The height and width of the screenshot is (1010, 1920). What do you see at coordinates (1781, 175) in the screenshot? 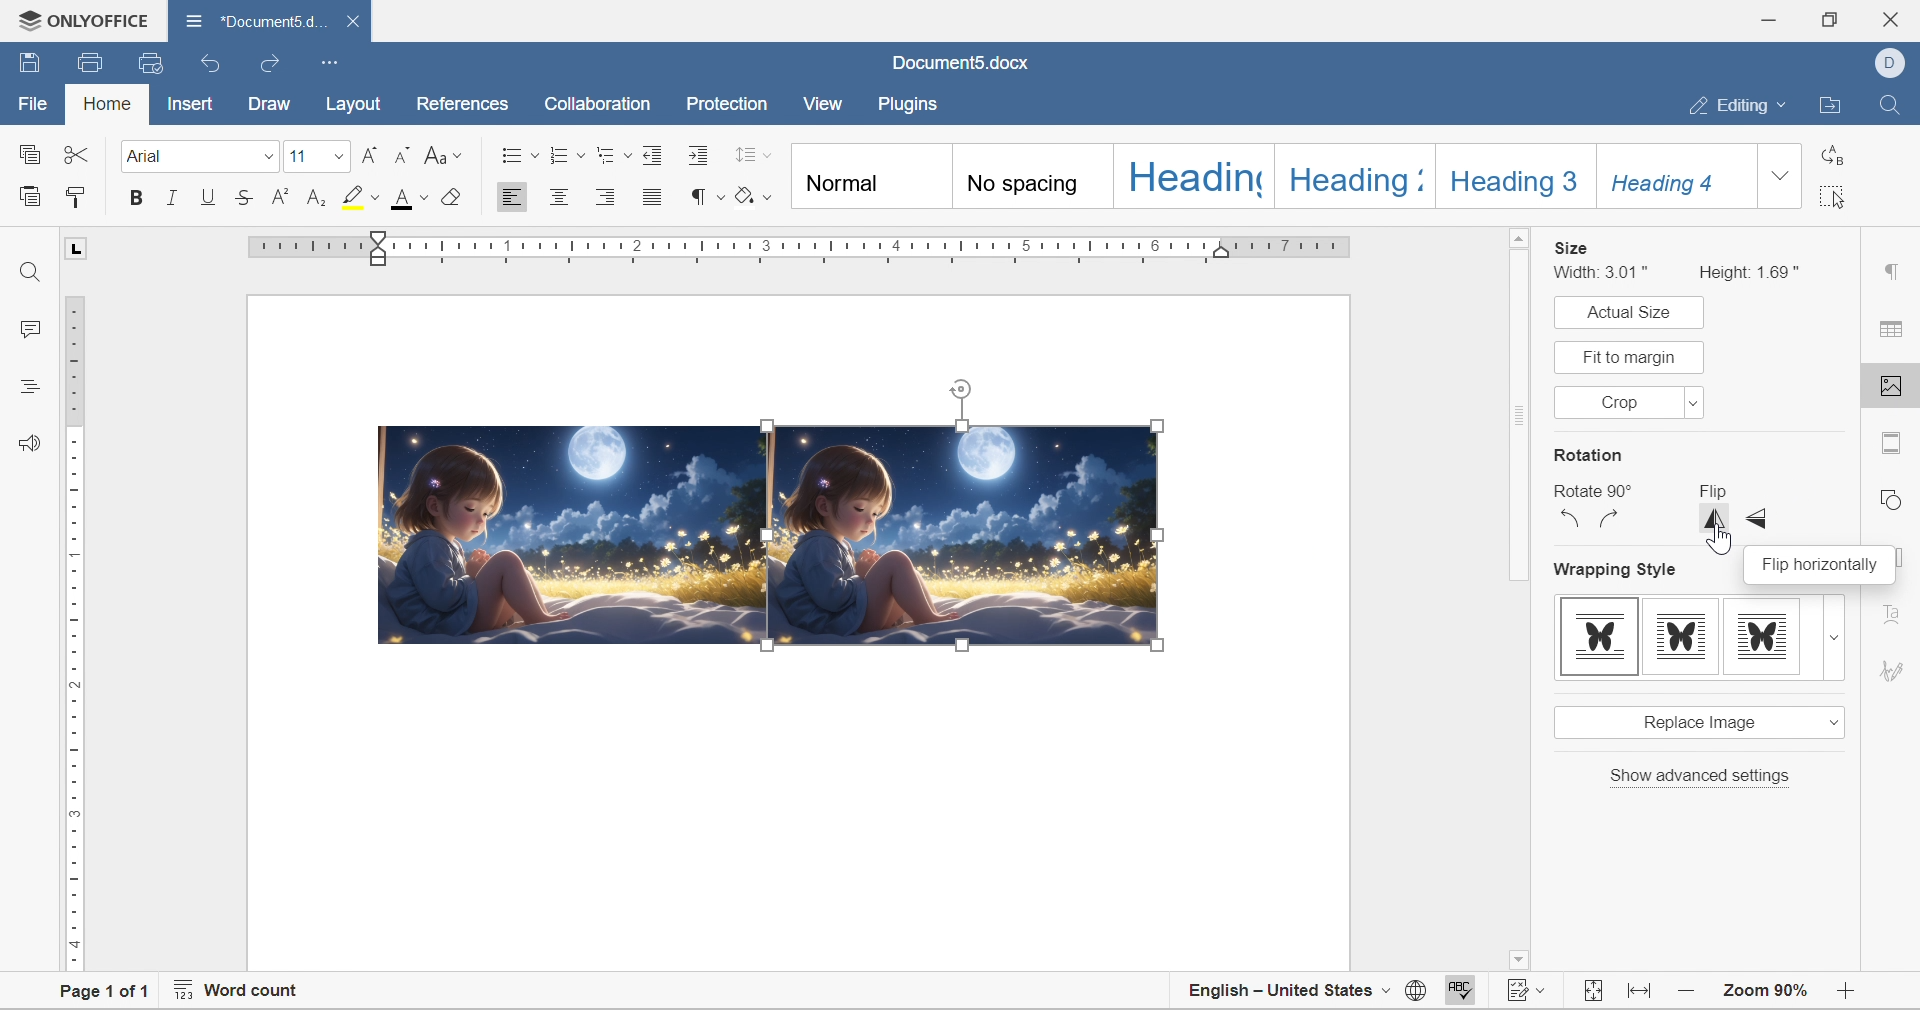
I see `drop down` at bounding box center [1781, 175].